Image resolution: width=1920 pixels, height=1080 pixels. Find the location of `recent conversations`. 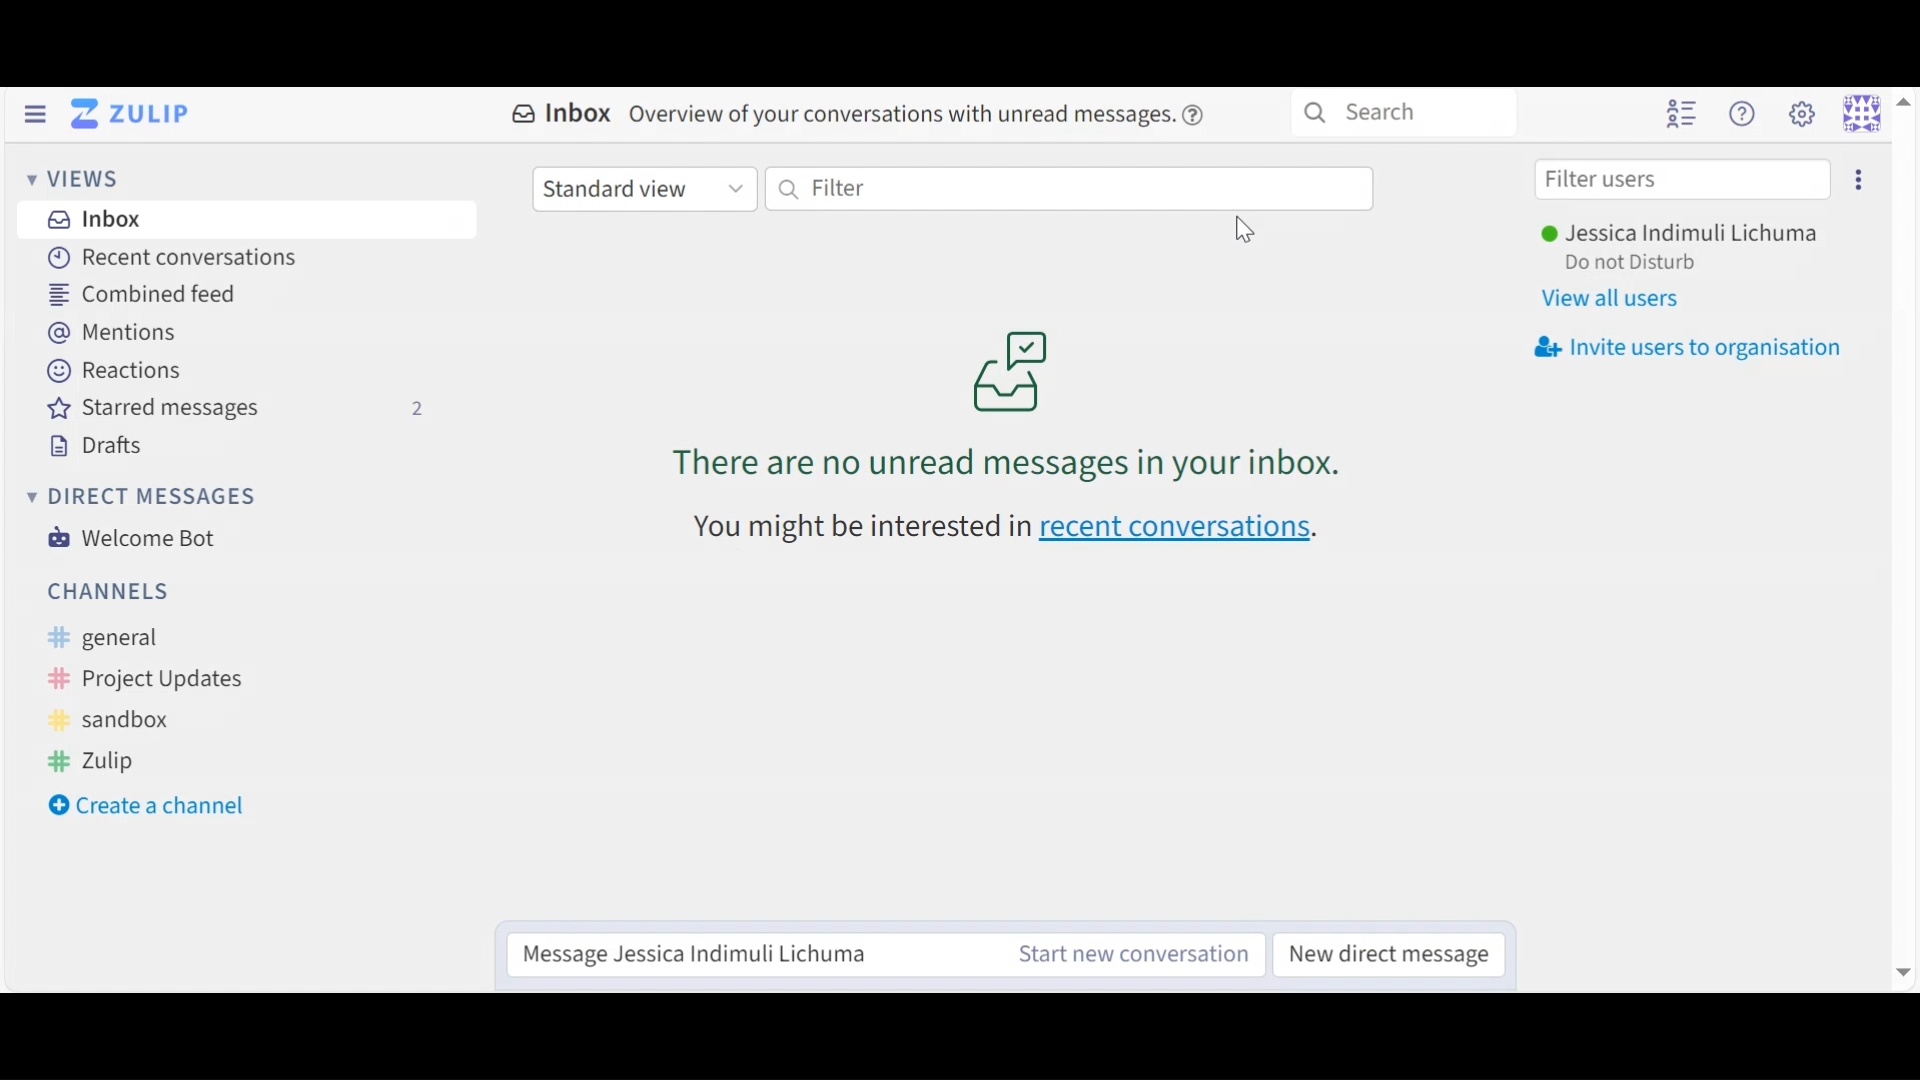

recent conversations is located at coordinates (1006, 526).